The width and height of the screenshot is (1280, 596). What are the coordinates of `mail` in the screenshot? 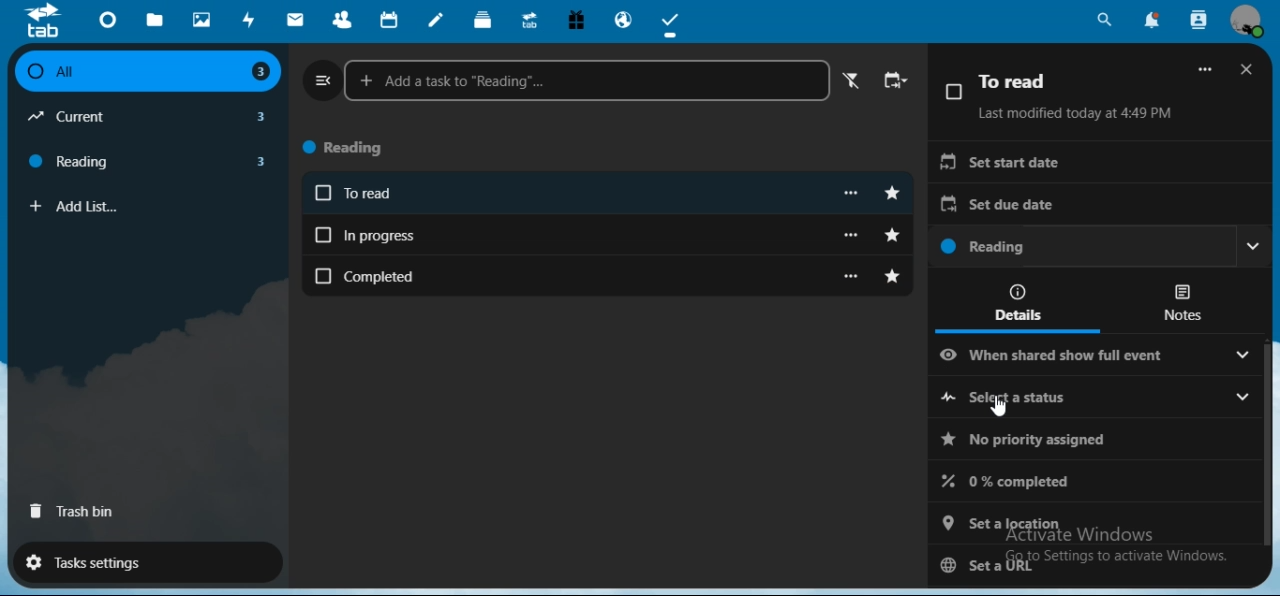 It's located at (297, 20).